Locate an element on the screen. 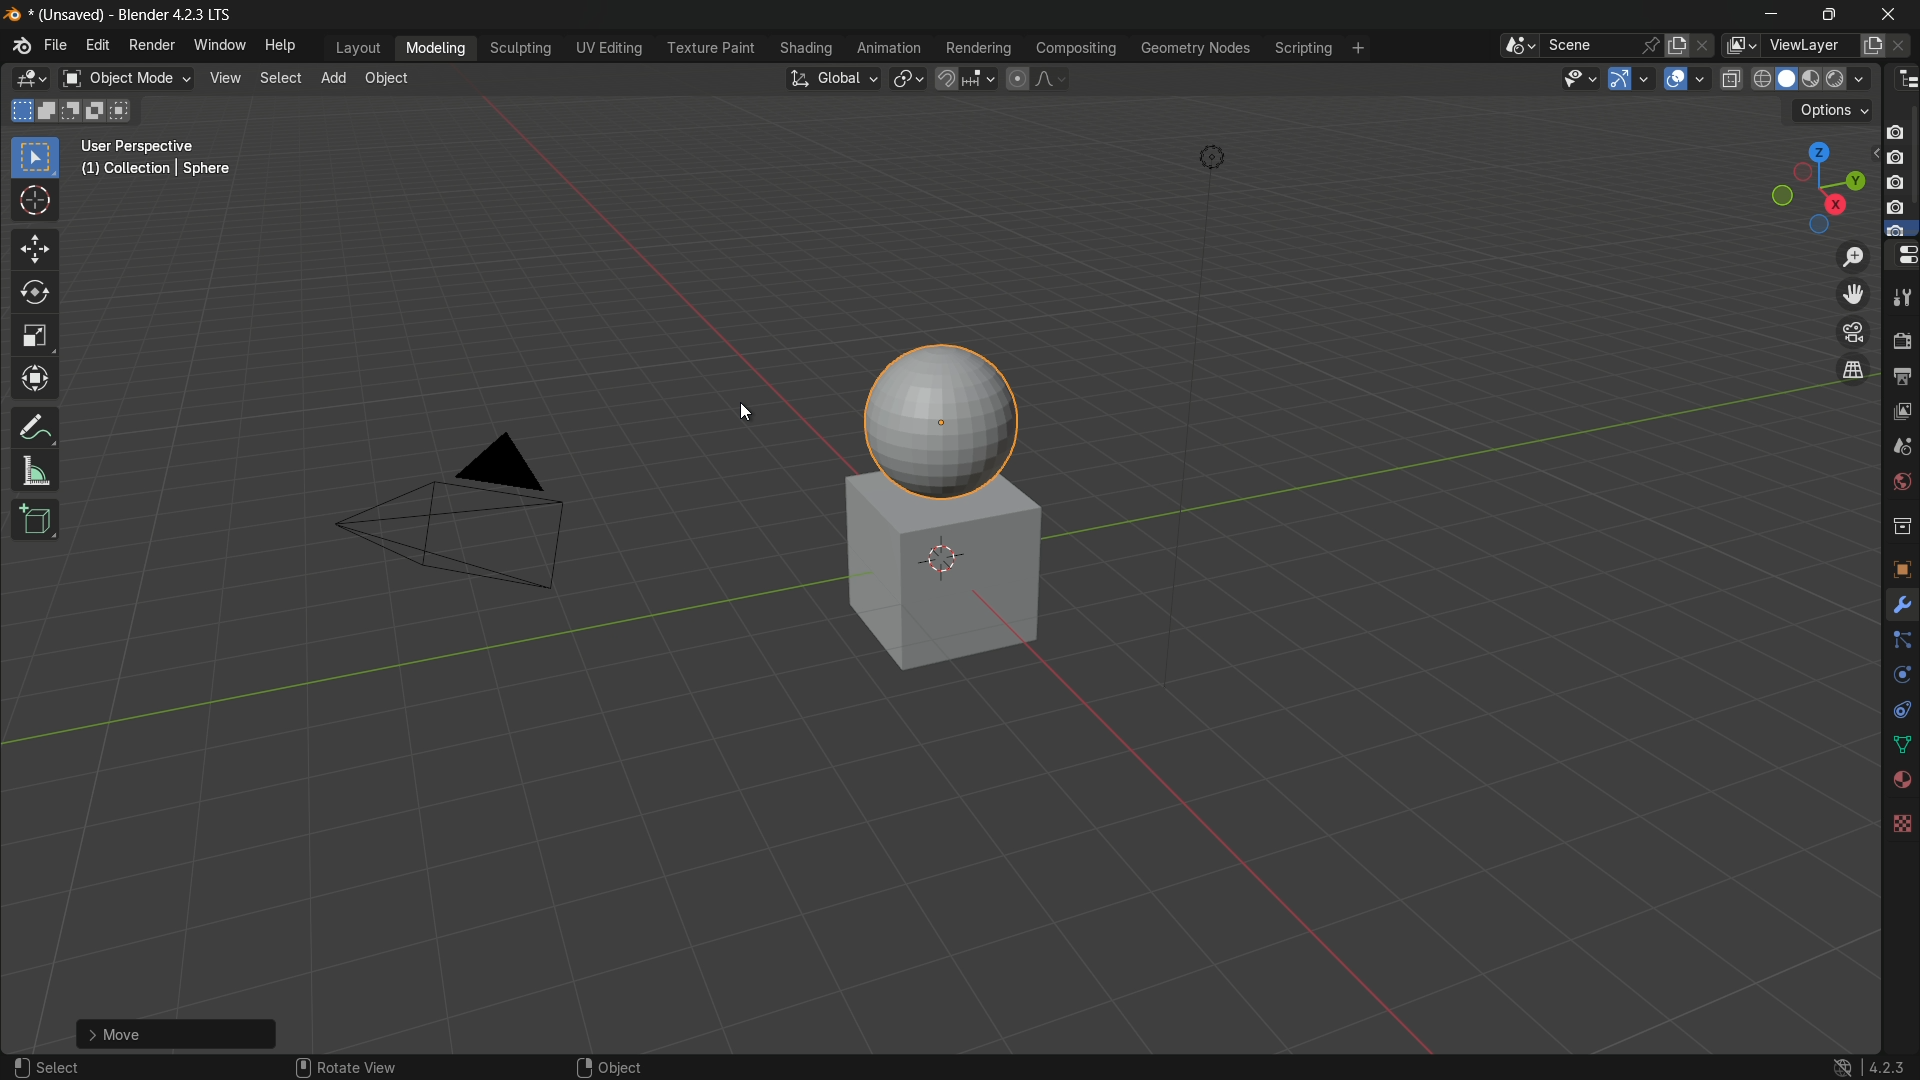  Vertex Groups is located at coordinates (1901, 777).